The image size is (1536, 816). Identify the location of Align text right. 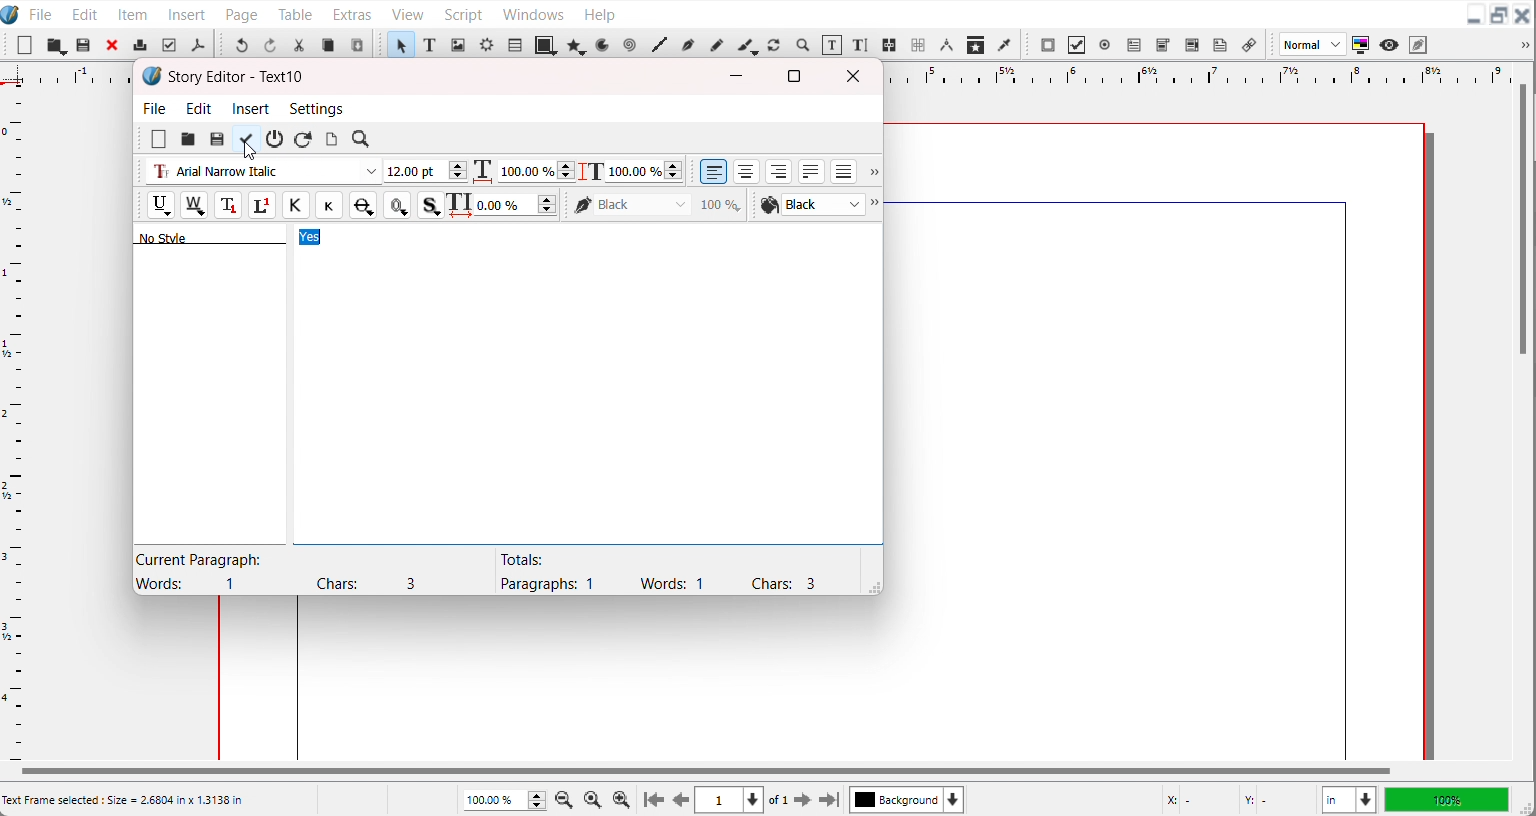
(779, 171).